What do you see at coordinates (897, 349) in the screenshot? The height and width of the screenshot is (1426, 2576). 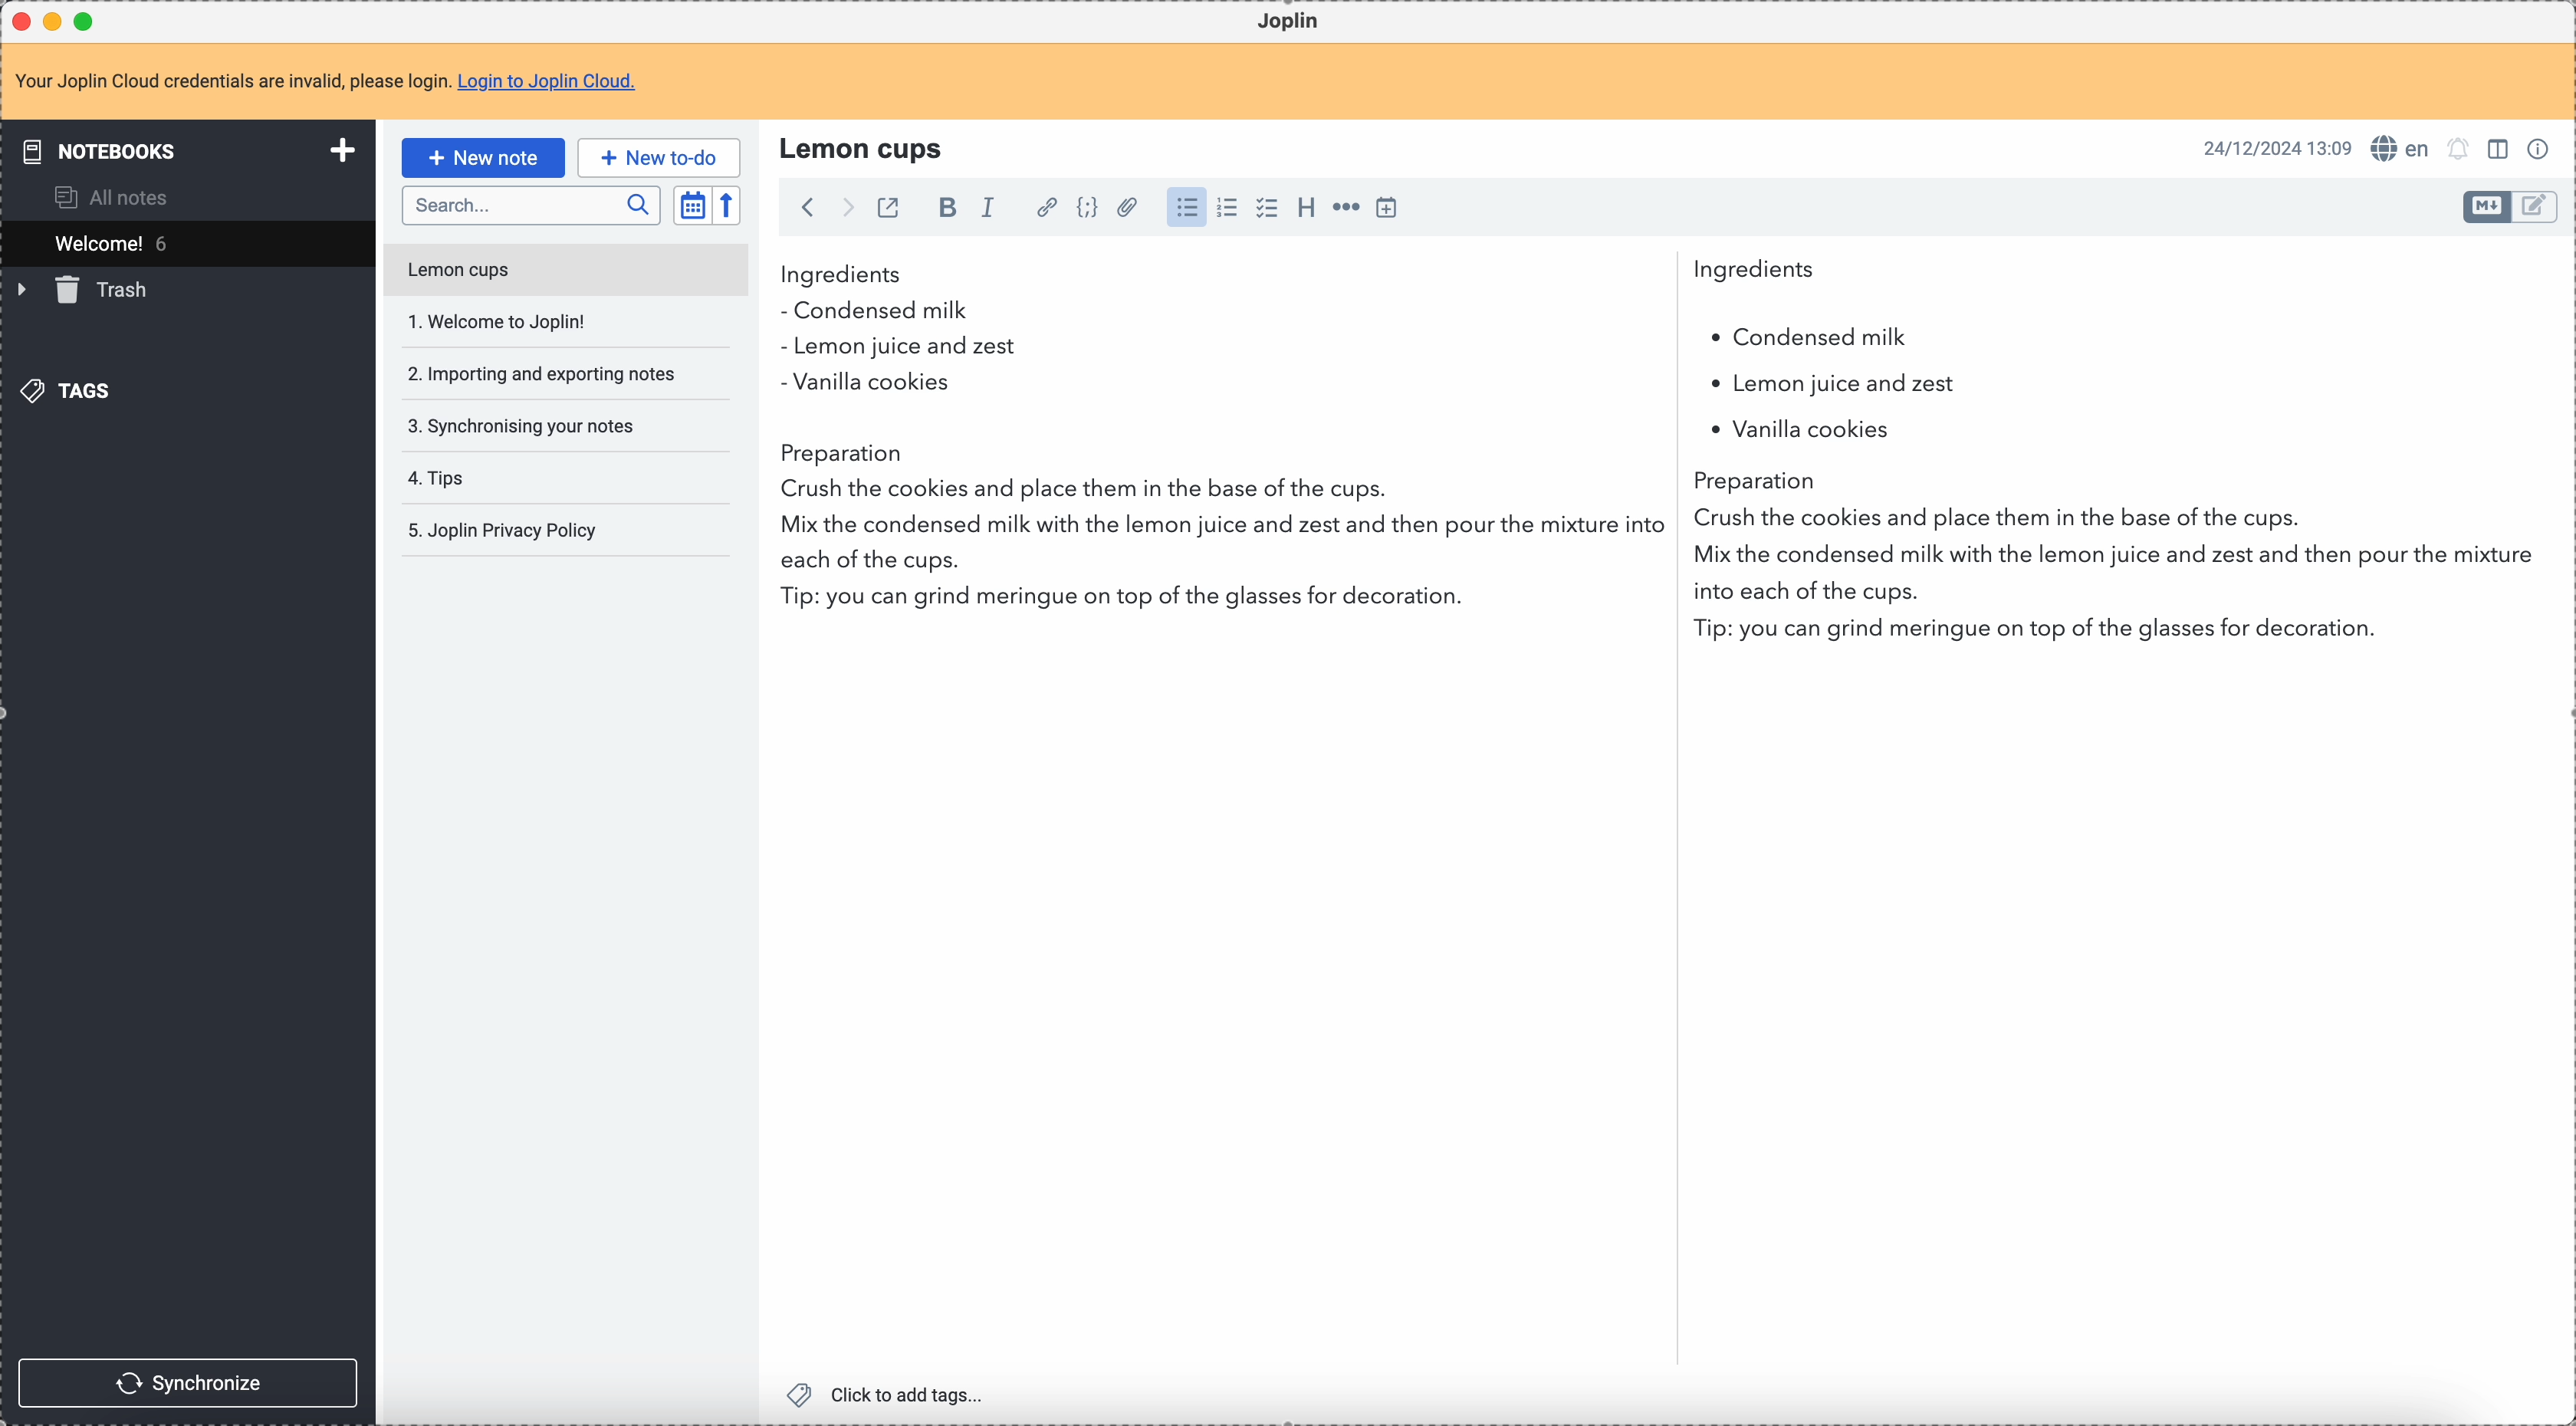 I see `lemon juice and zest` at bounding box center [897, 349].